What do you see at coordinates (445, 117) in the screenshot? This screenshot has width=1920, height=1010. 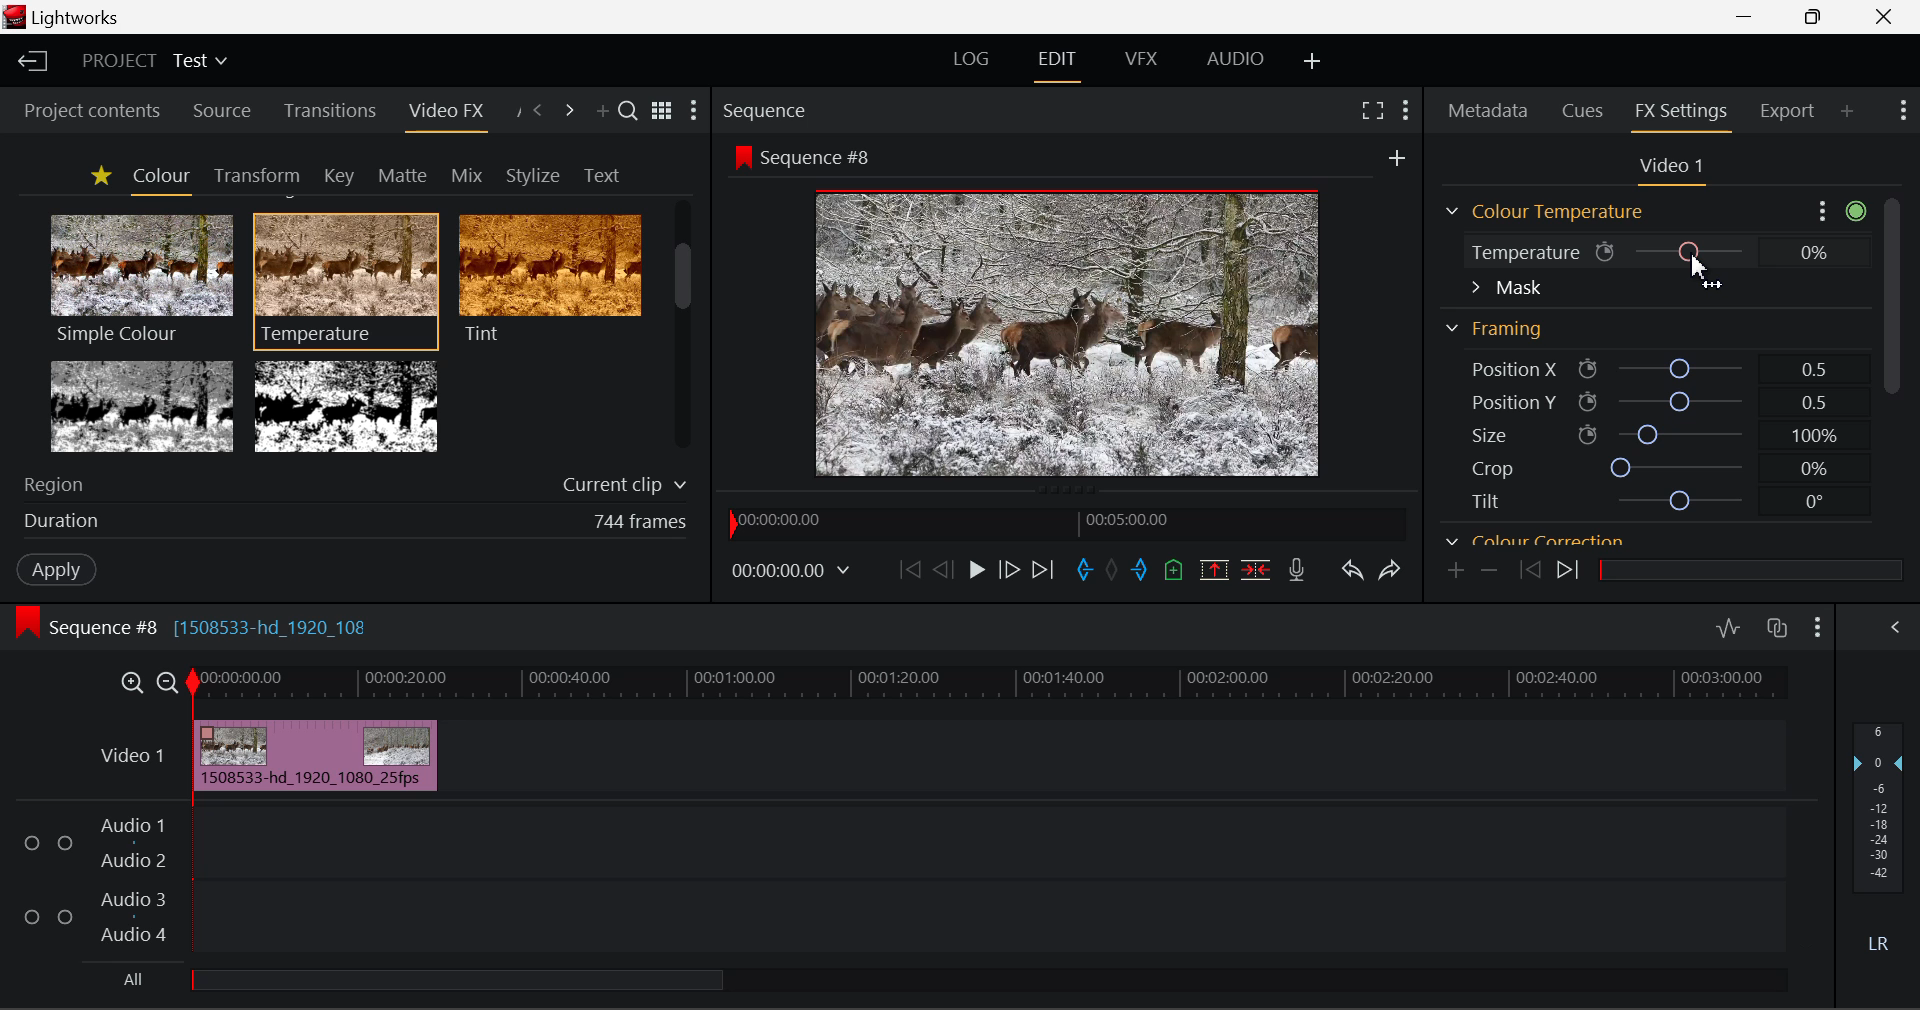 I see `Video FX` at bounding box center [445, 117].